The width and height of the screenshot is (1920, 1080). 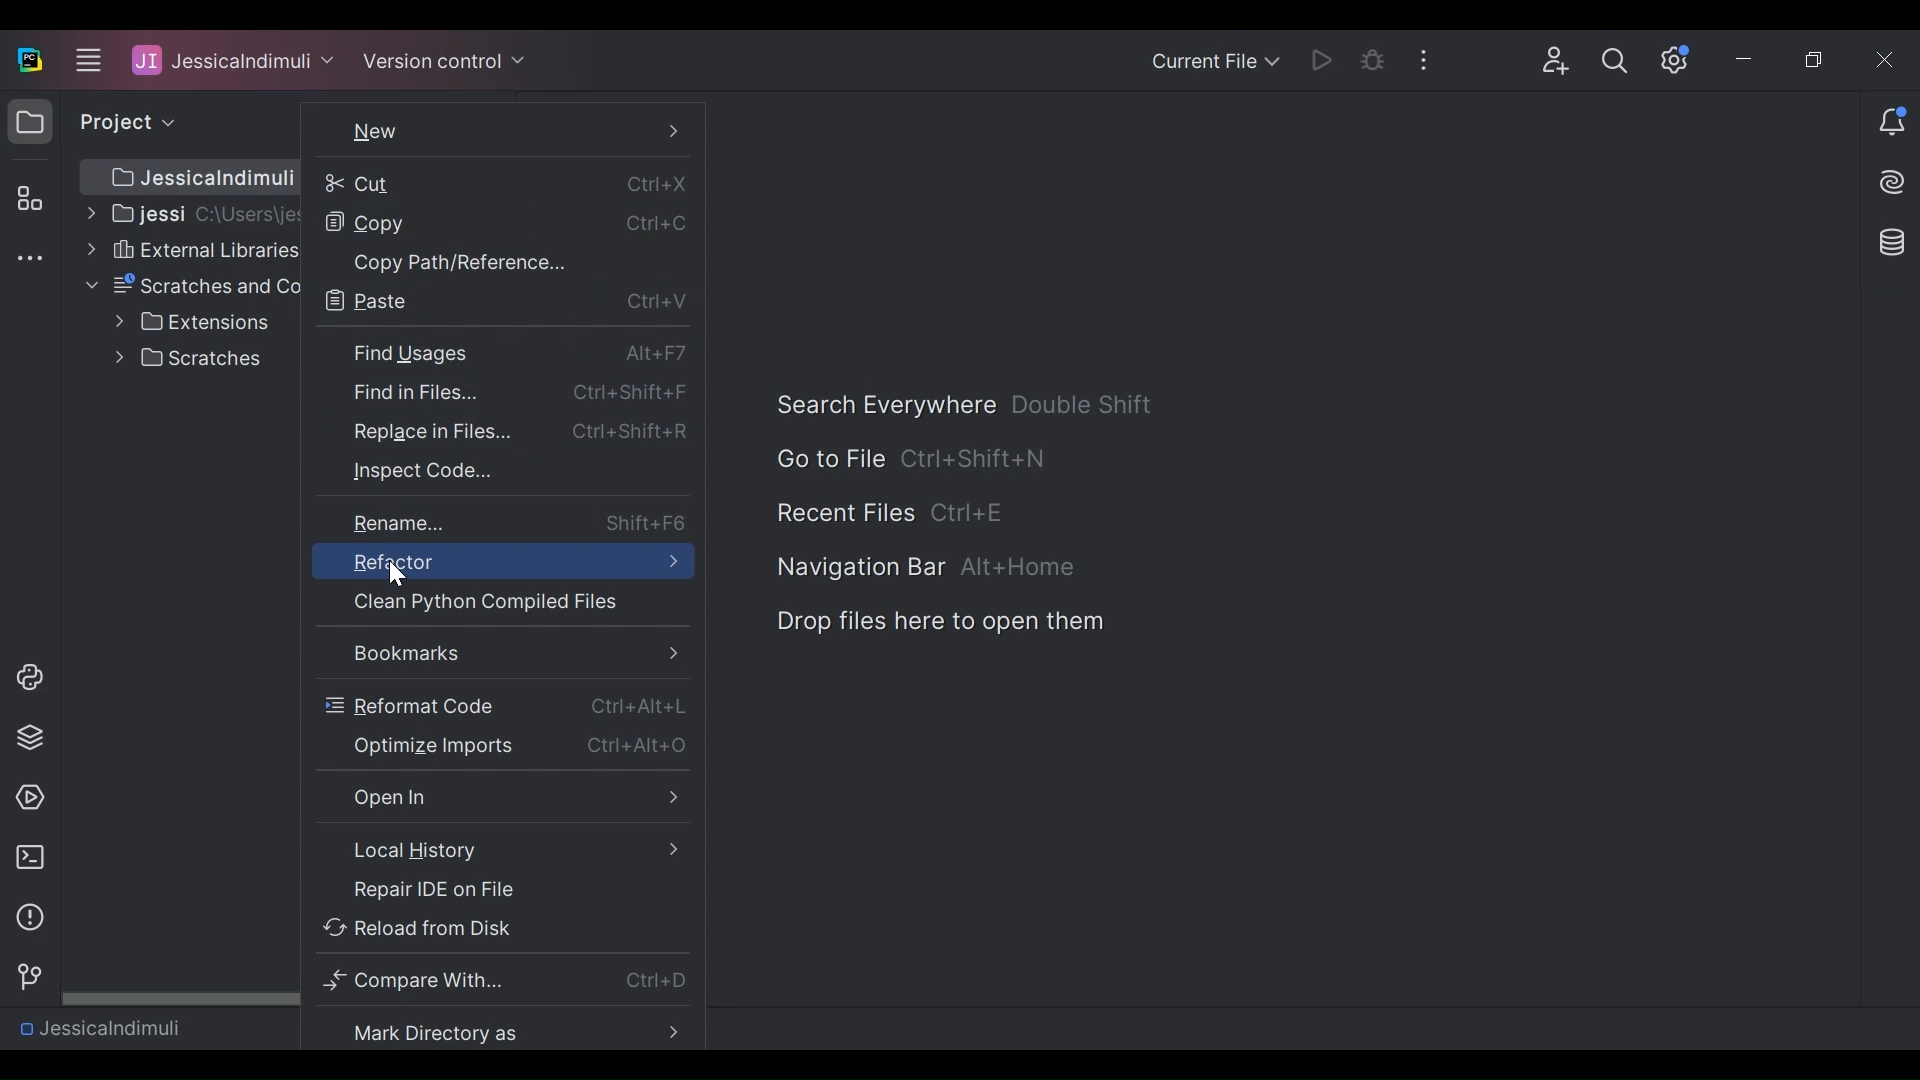 What do you see at coordinates (500, 561) in the screenshot?
I see `Refractor` at bounding box center [500, 561].